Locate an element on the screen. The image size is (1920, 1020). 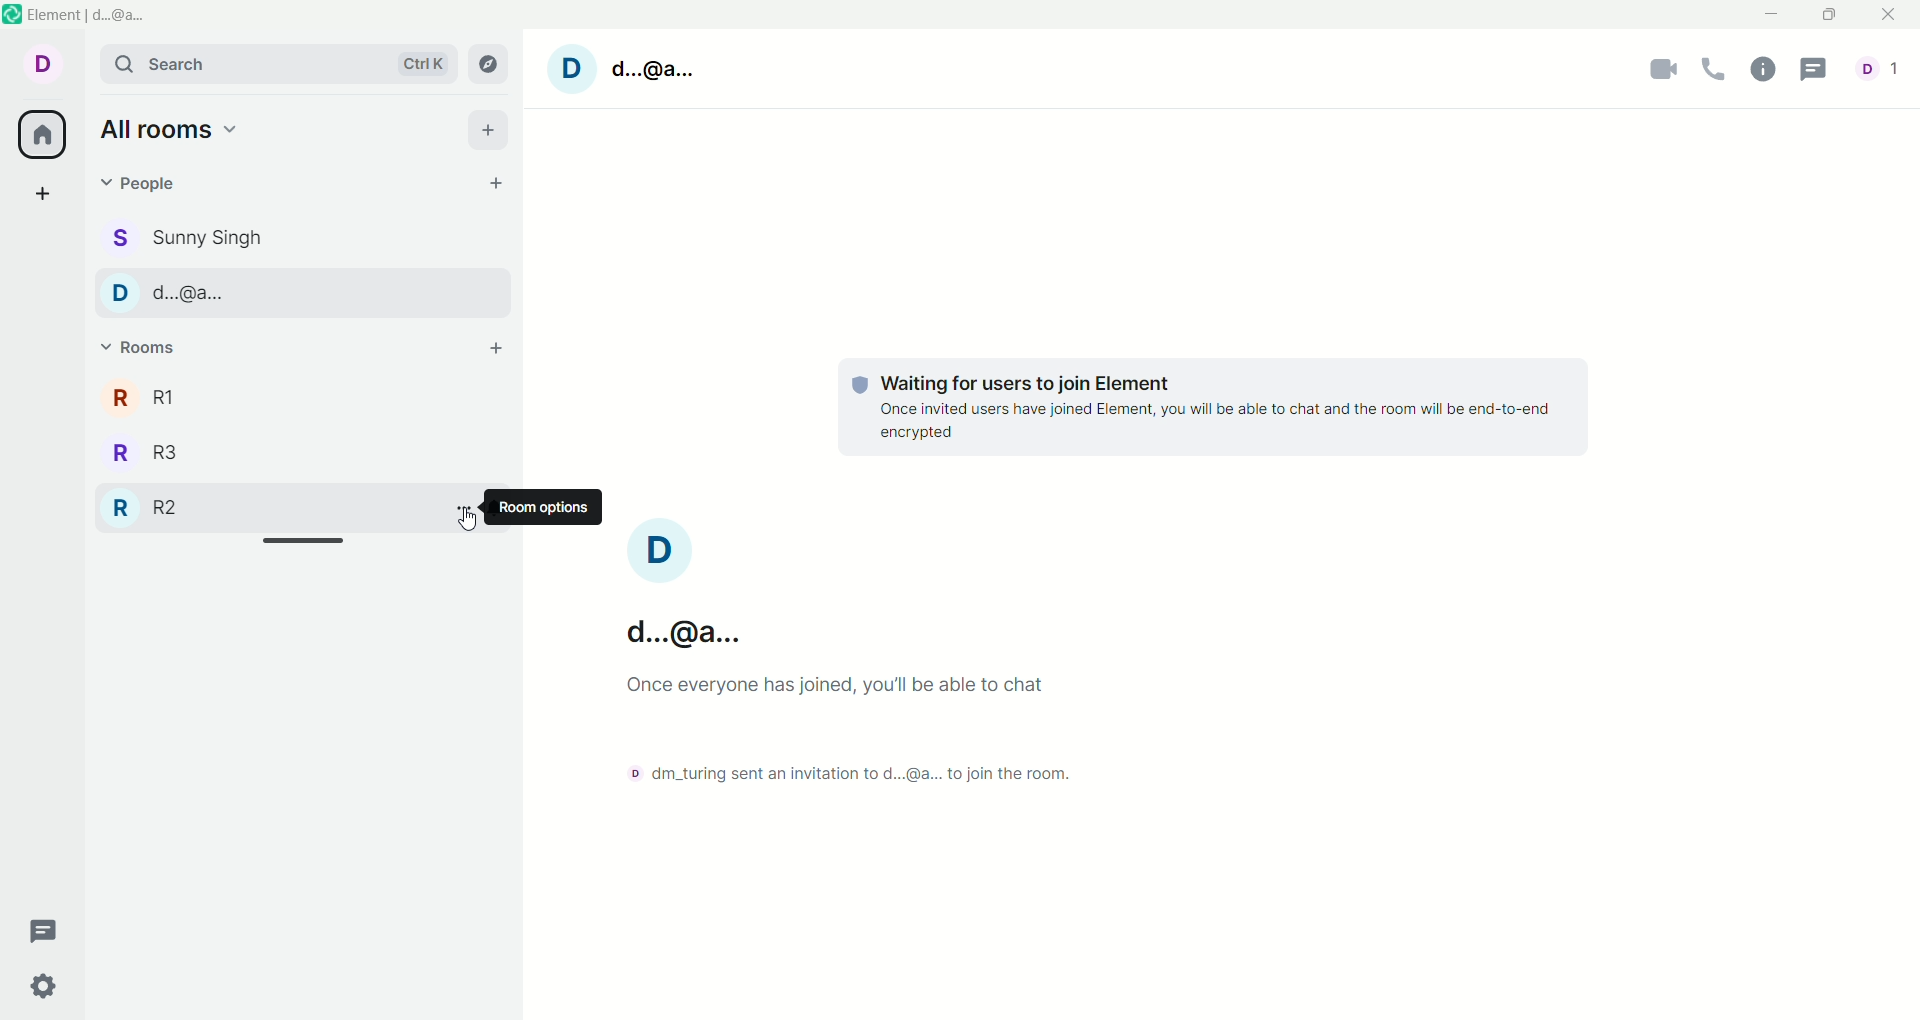
account is located at coordinates (626, 68).